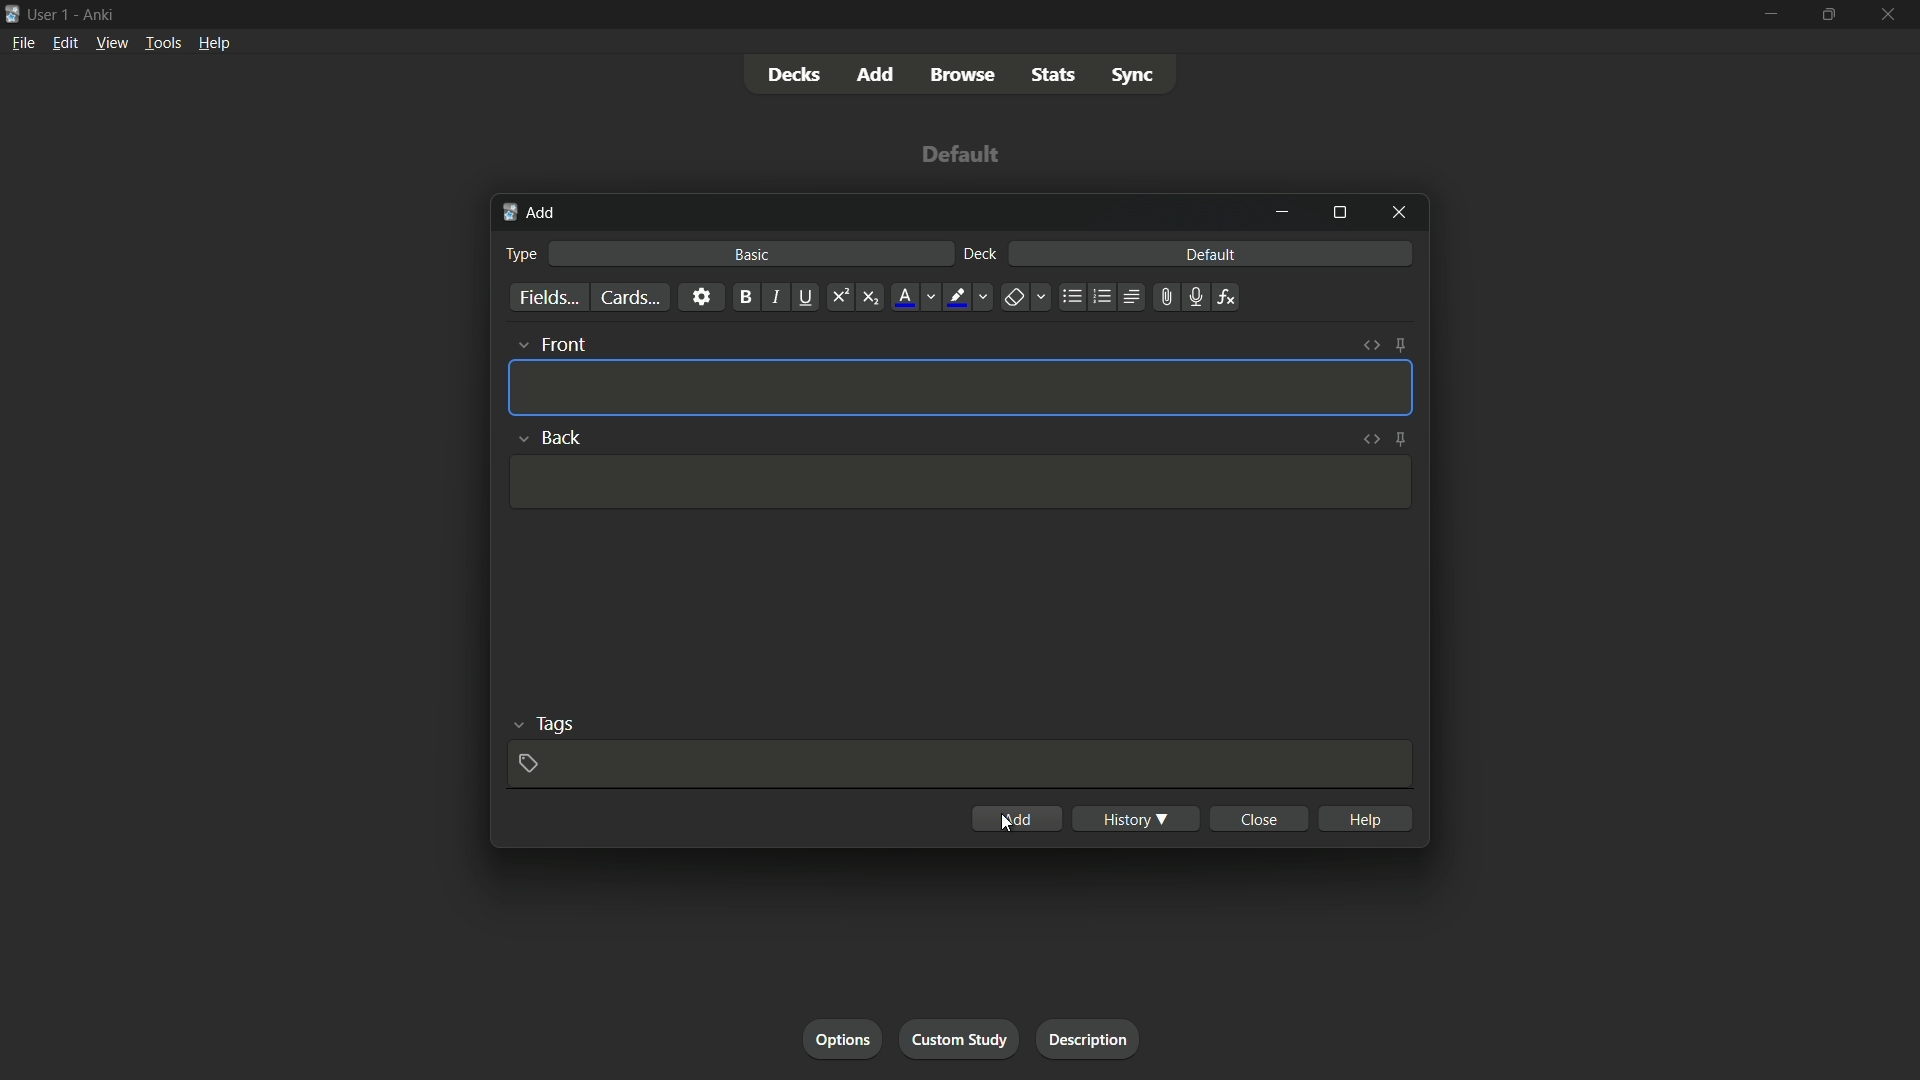 This screenshot has width=1920, height=1080. I want to click on cards, so click(629, 297).